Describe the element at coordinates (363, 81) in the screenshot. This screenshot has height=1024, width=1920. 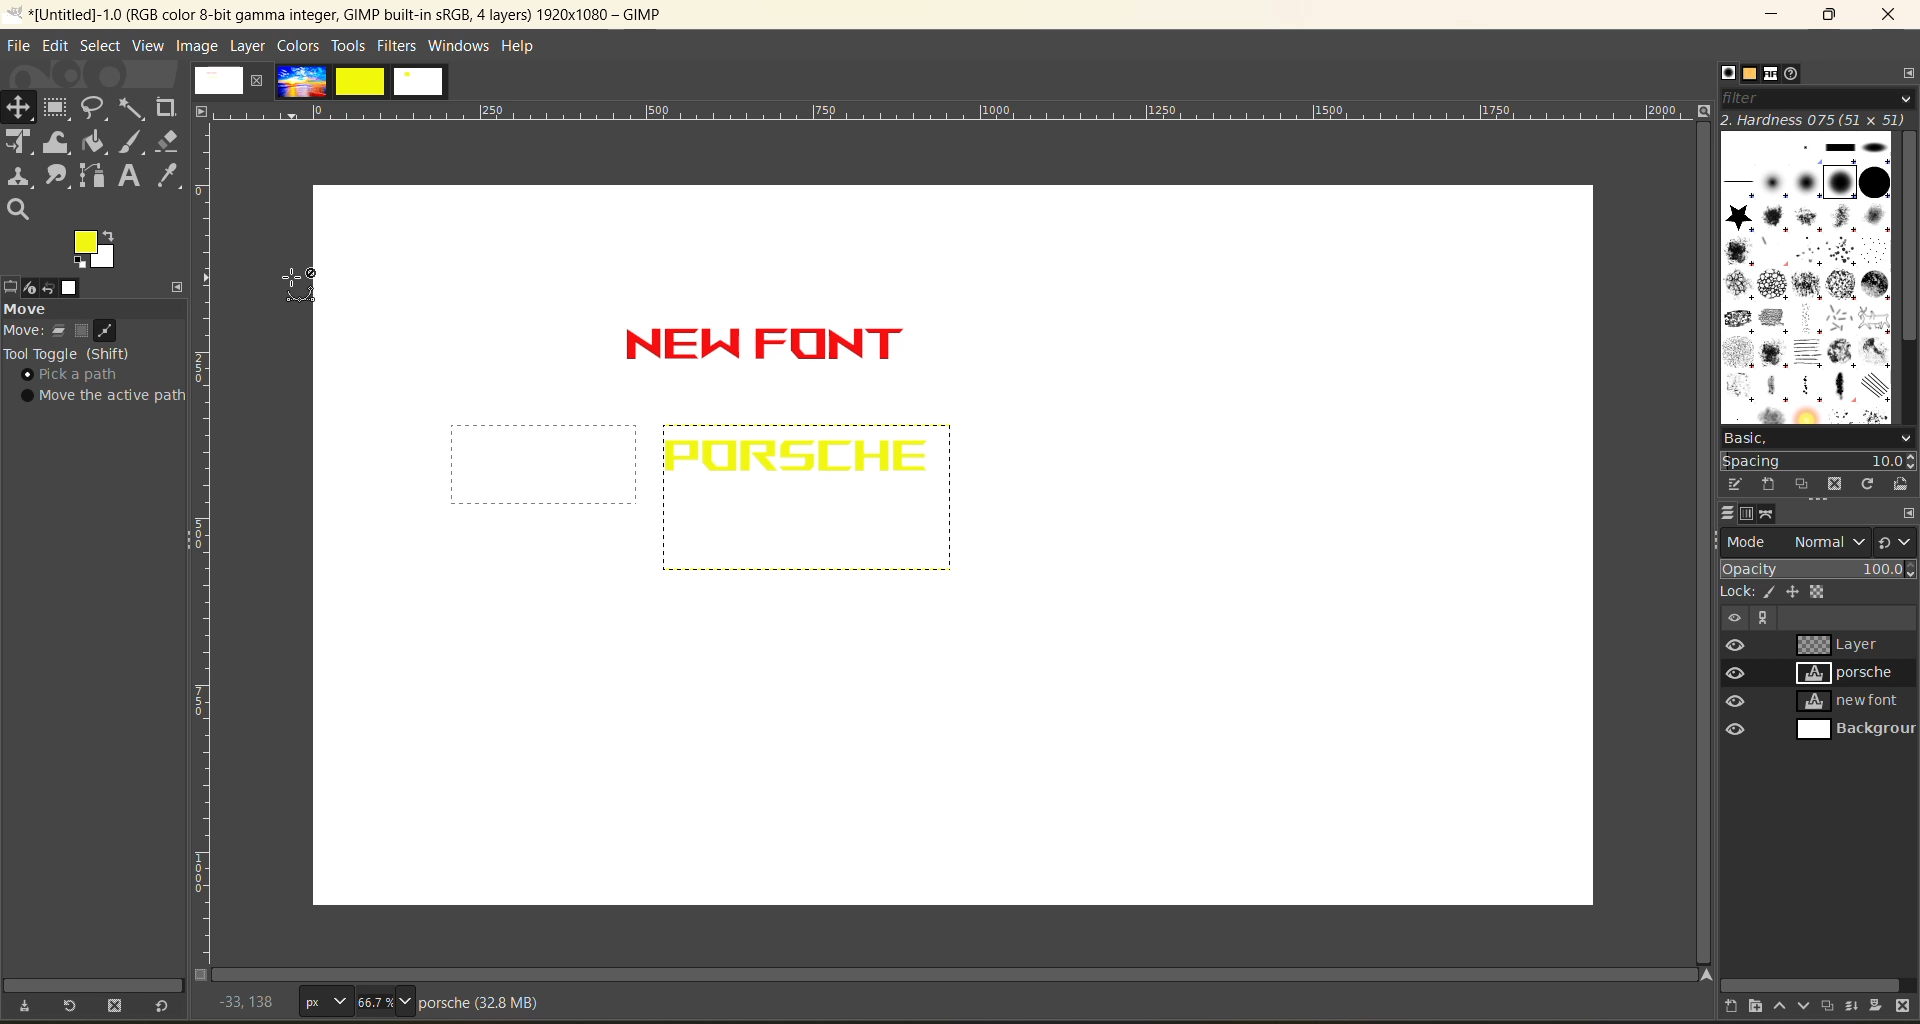
I see `images` at that location.